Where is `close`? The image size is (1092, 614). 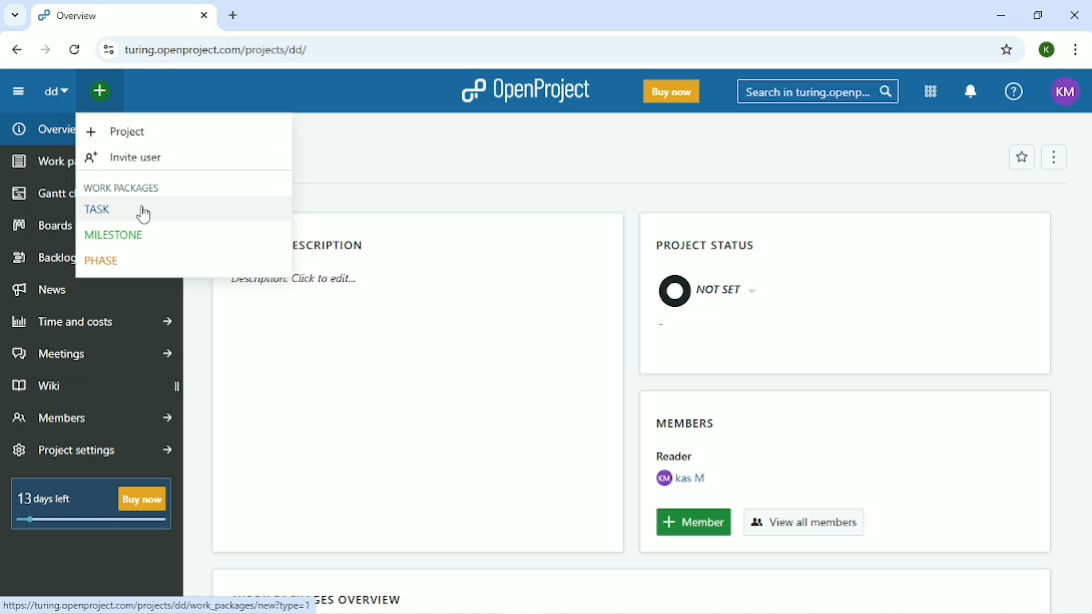
close is located at coordinates (205, 17).